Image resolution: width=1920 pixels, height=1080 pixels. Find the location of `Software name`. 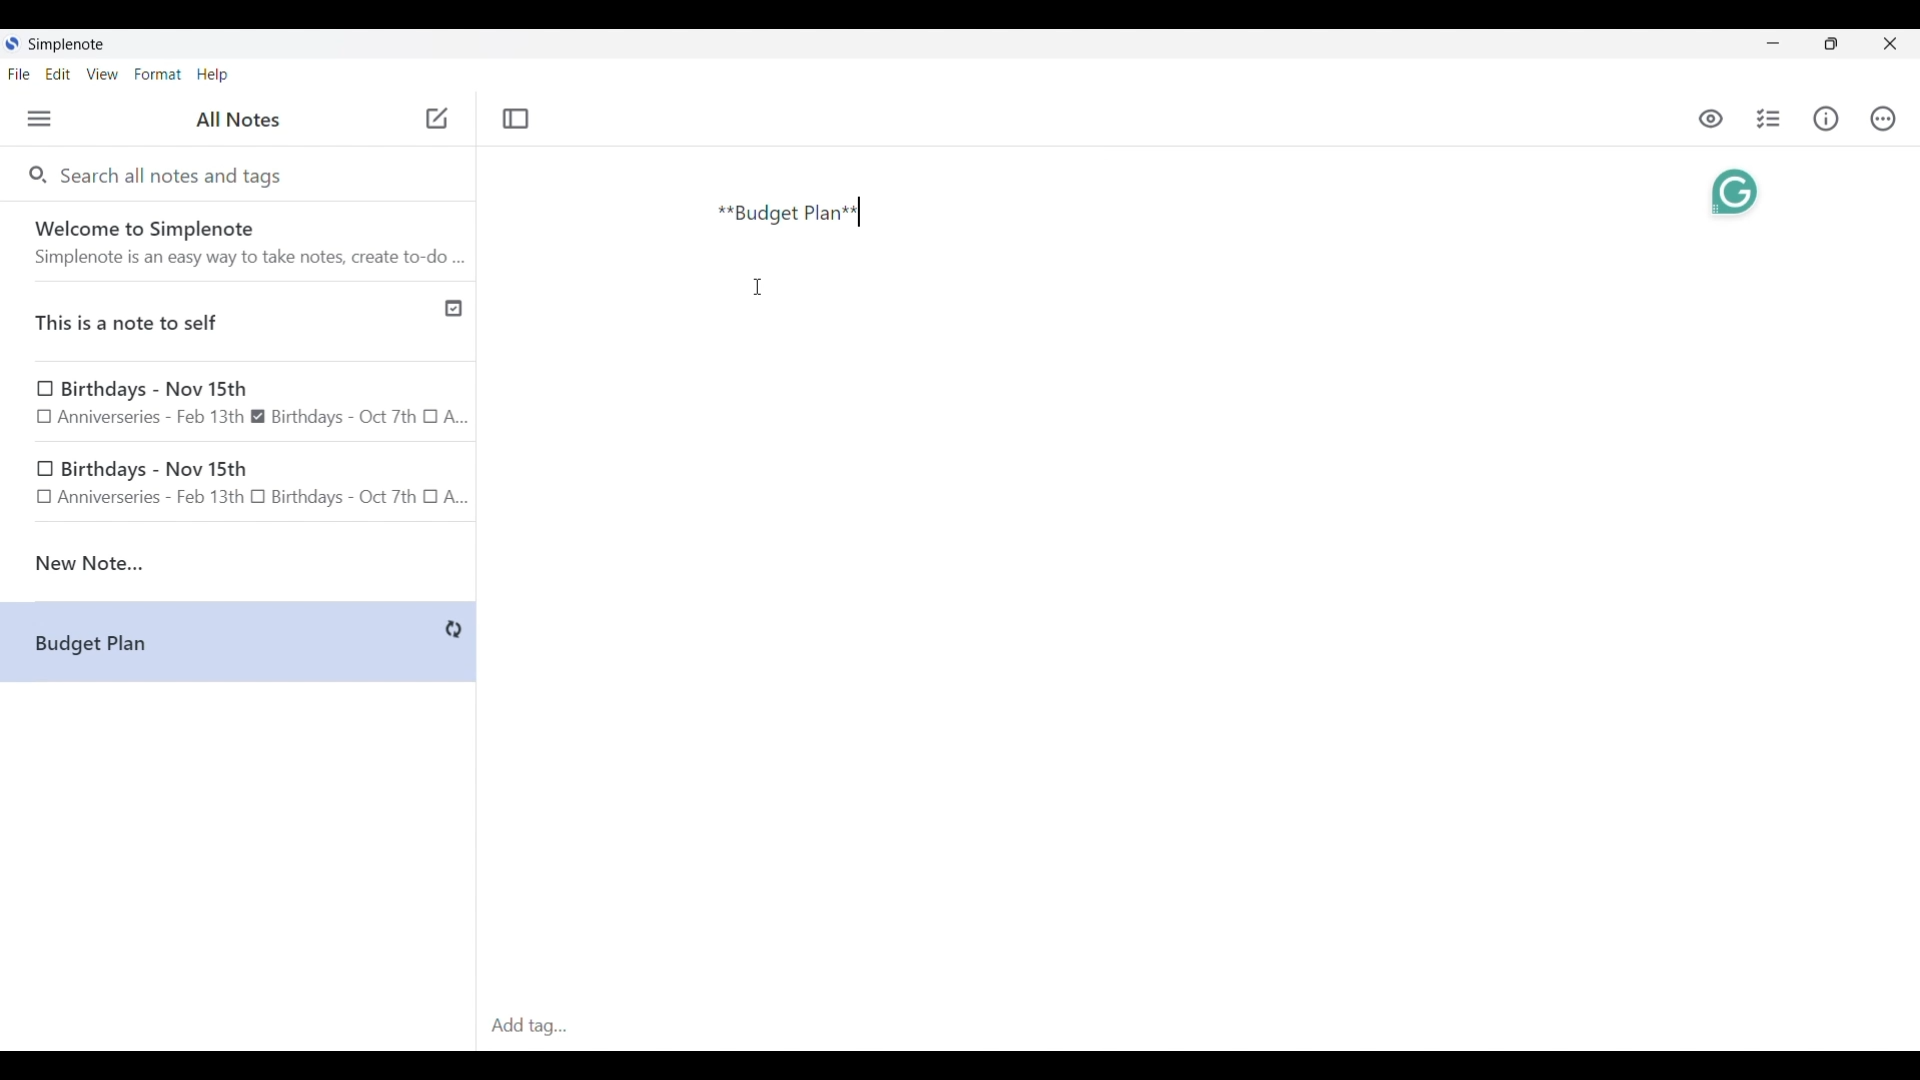

Software name is located at coordinates (68, 45).